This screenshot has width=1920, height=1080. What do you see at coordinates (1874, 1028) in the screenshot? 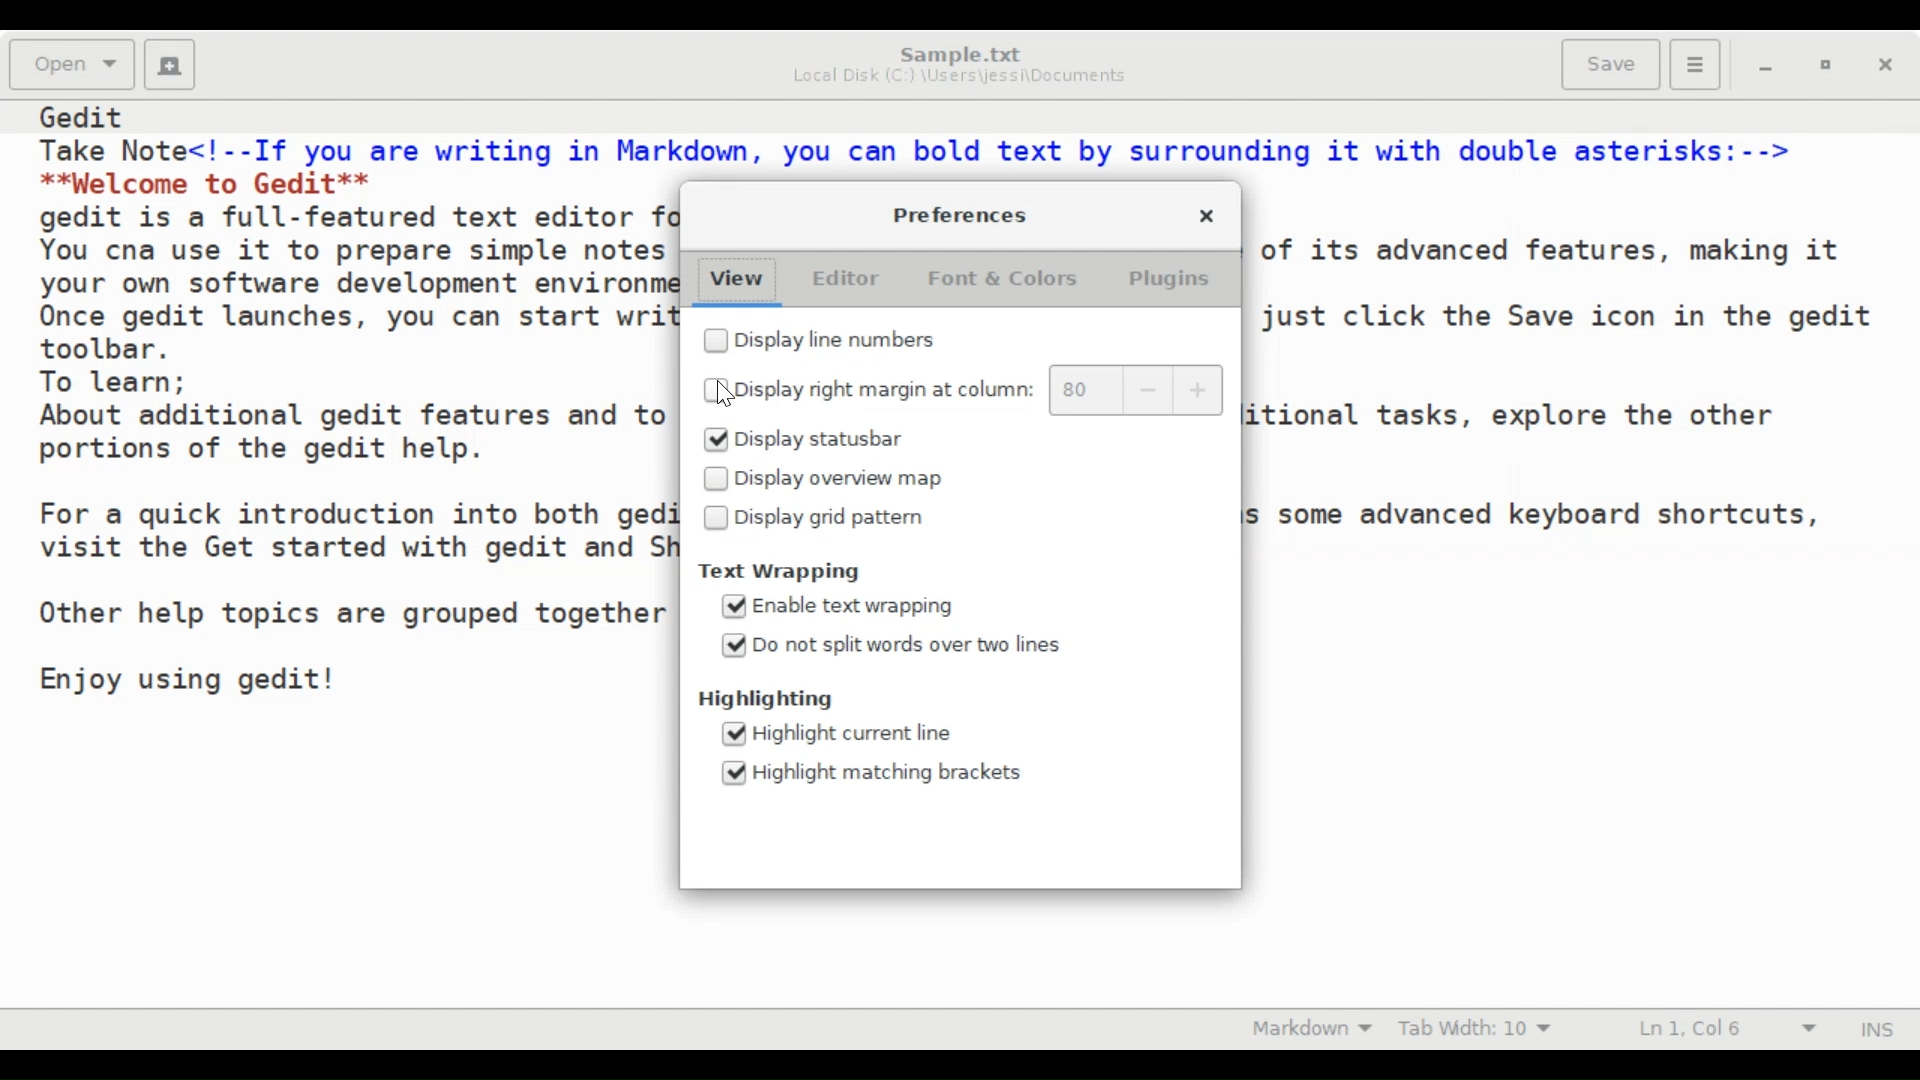
I see `Insert mode (INS)` at bounding box center [1874, 1028].